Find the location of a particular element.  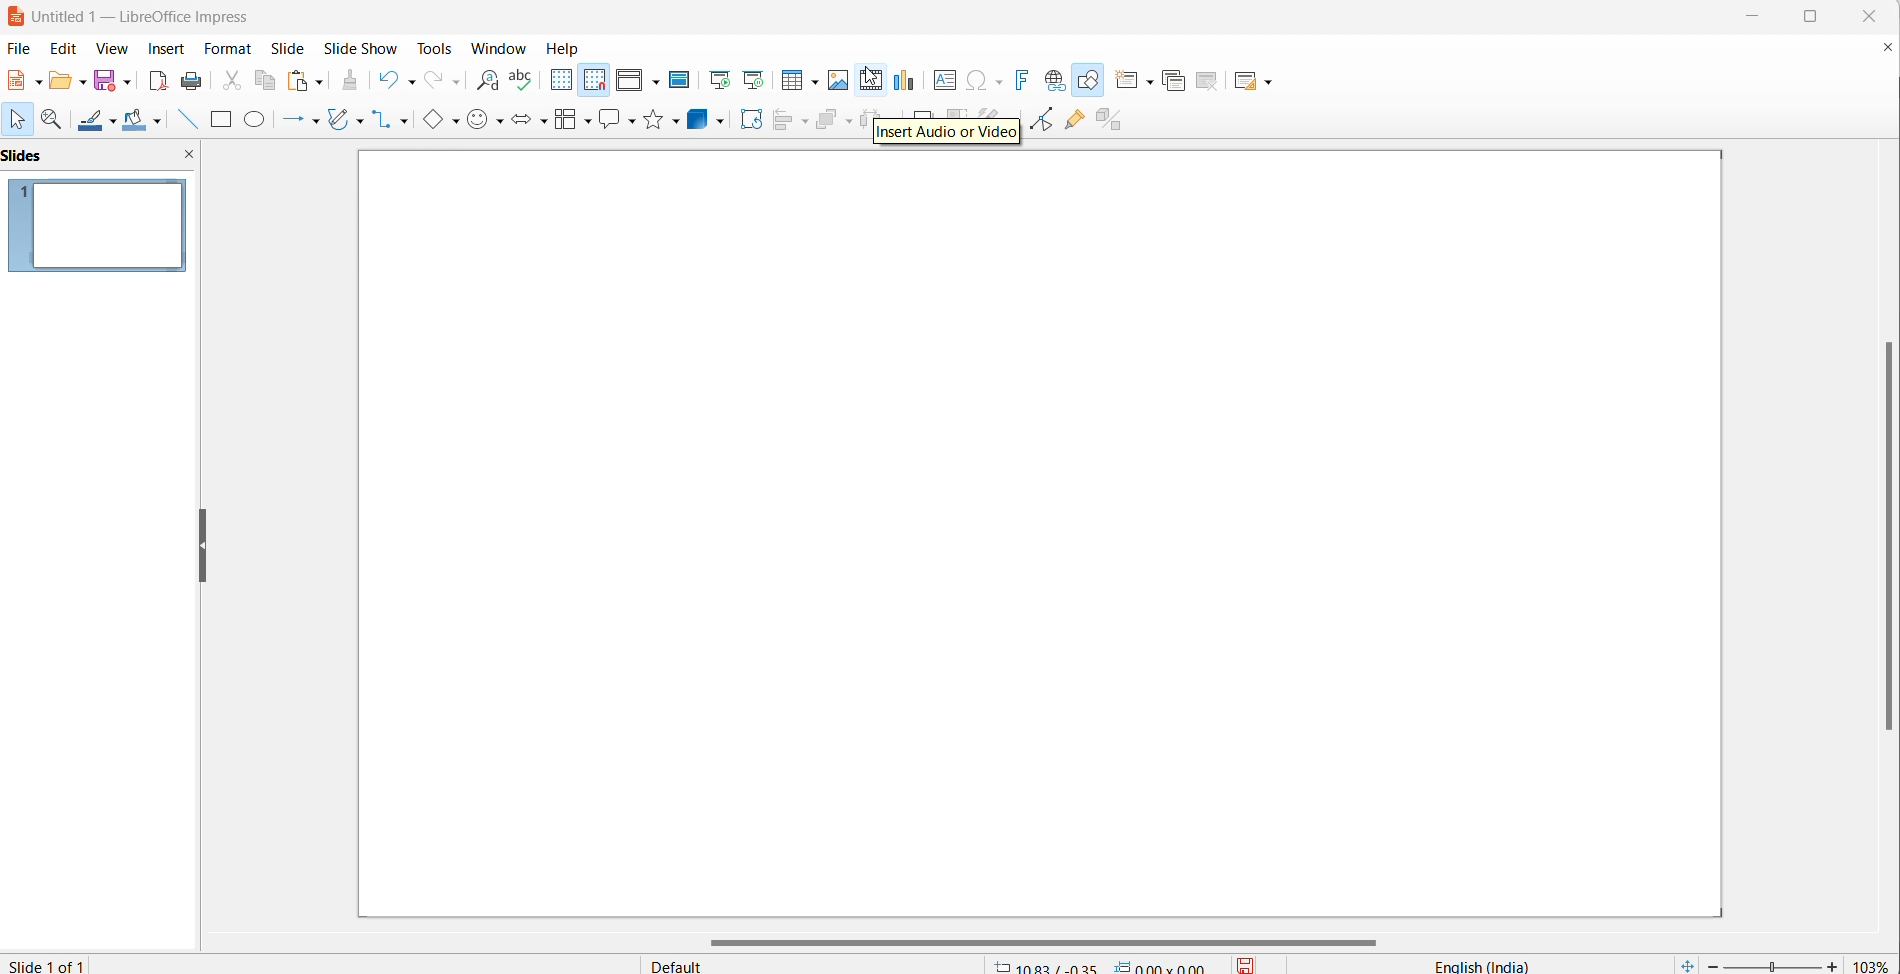

find and replace is located at coordinates (484, 82).